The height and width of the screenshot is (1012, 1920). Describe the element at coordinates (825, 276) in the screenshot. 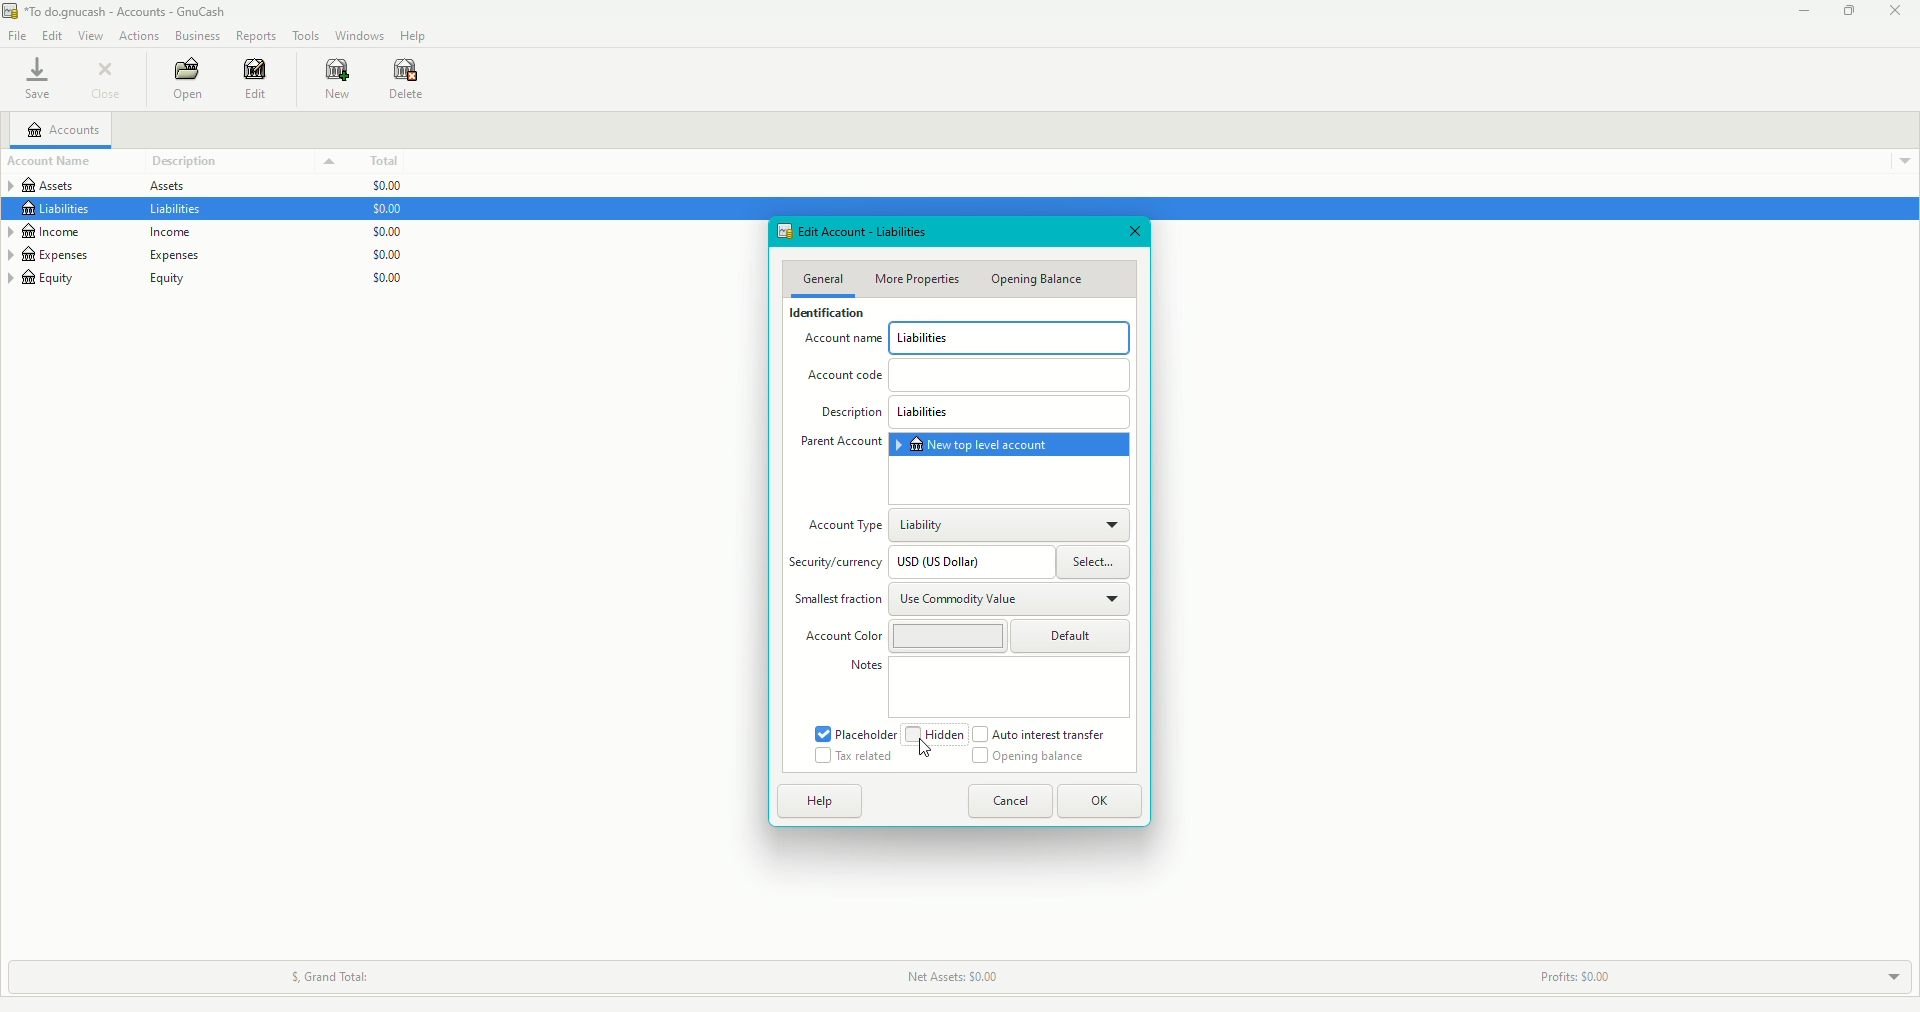

I see `General` at that location.